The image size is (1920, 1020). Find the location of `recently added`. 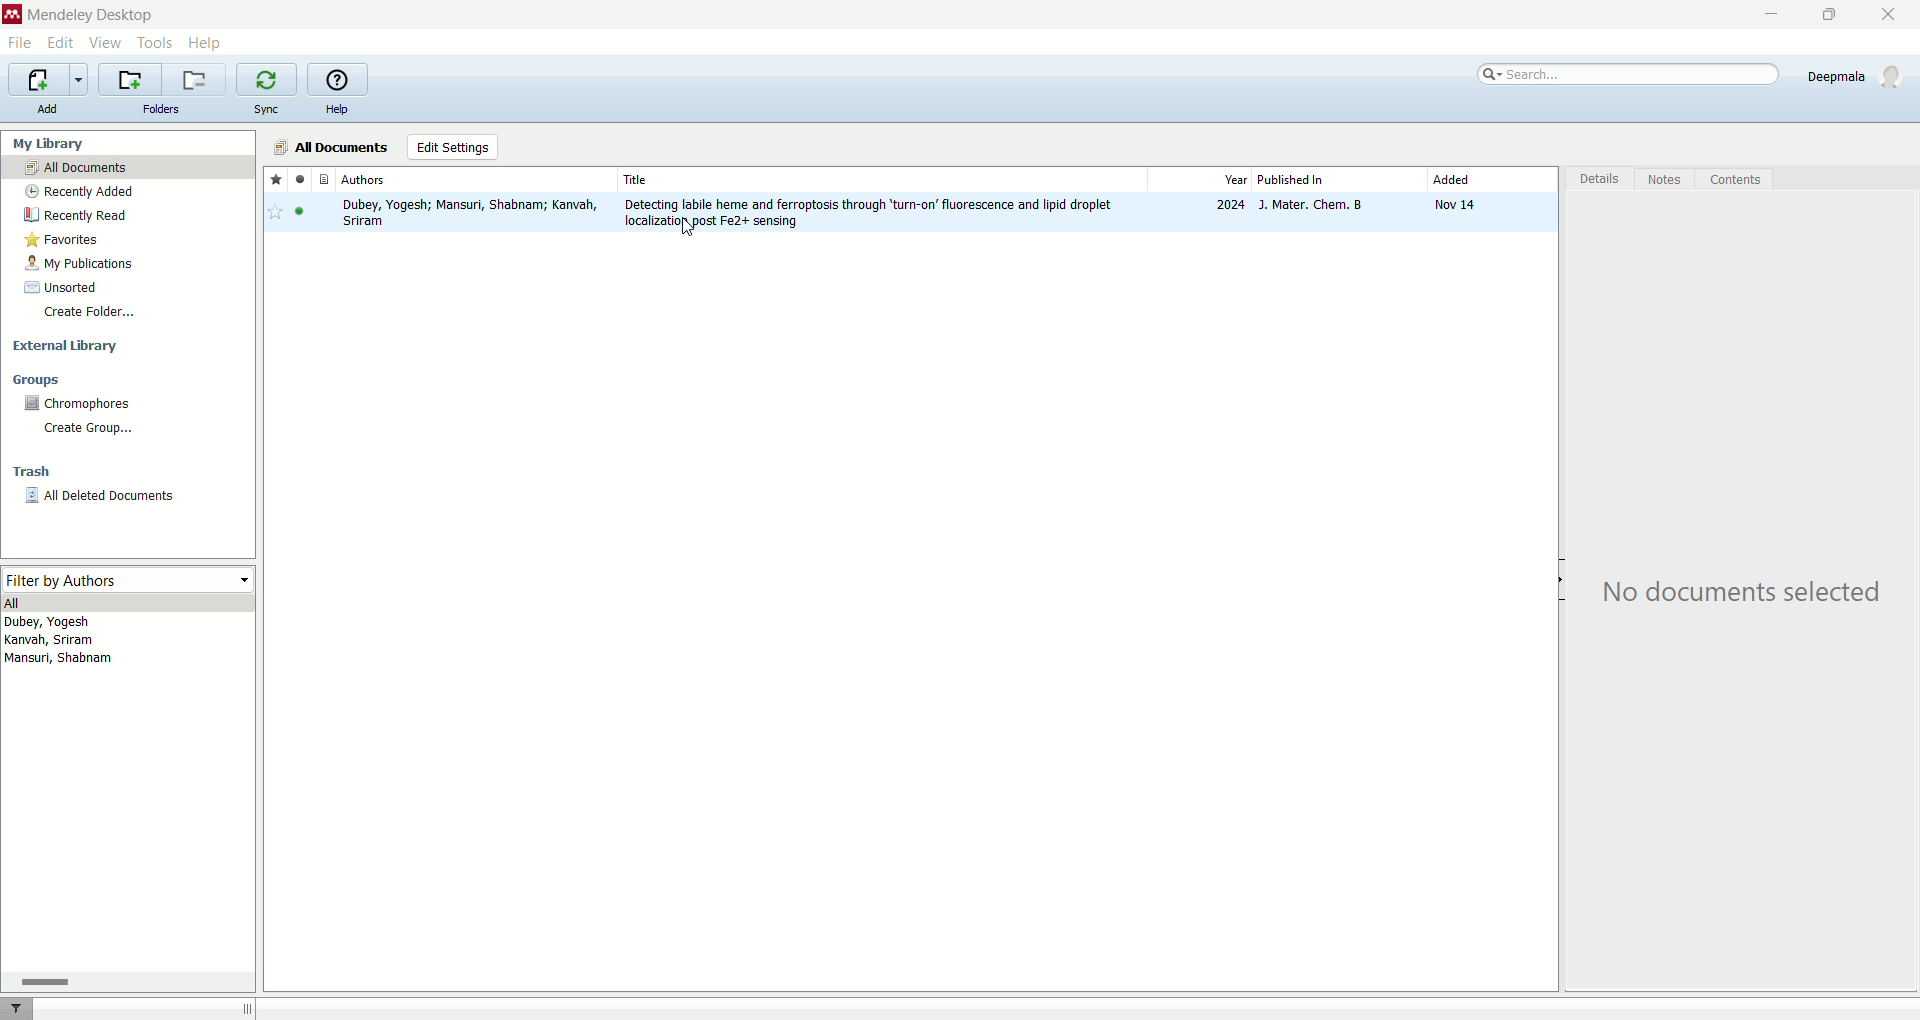

recently added is located at coordinates (81, 191).